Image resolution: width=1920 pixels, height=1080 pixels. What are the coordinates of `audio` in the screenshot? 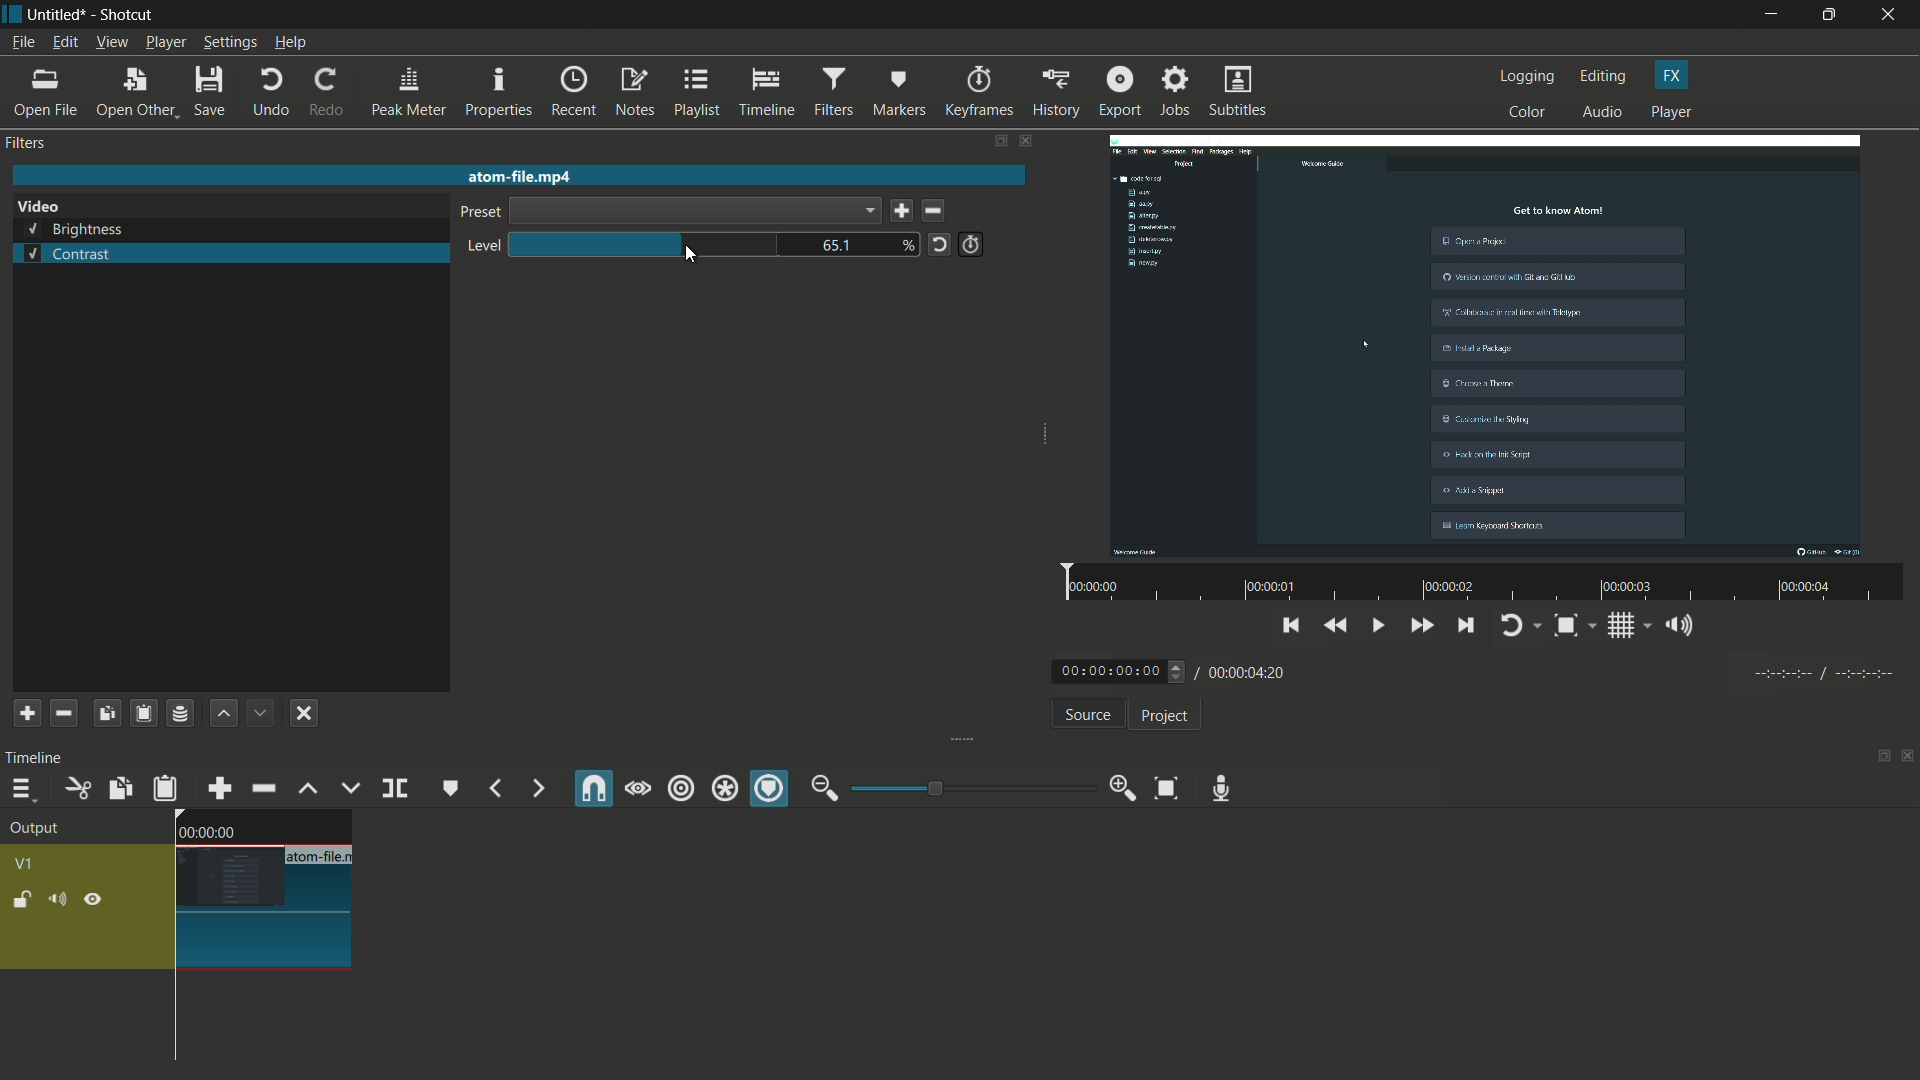 It's located at (1604, 113).